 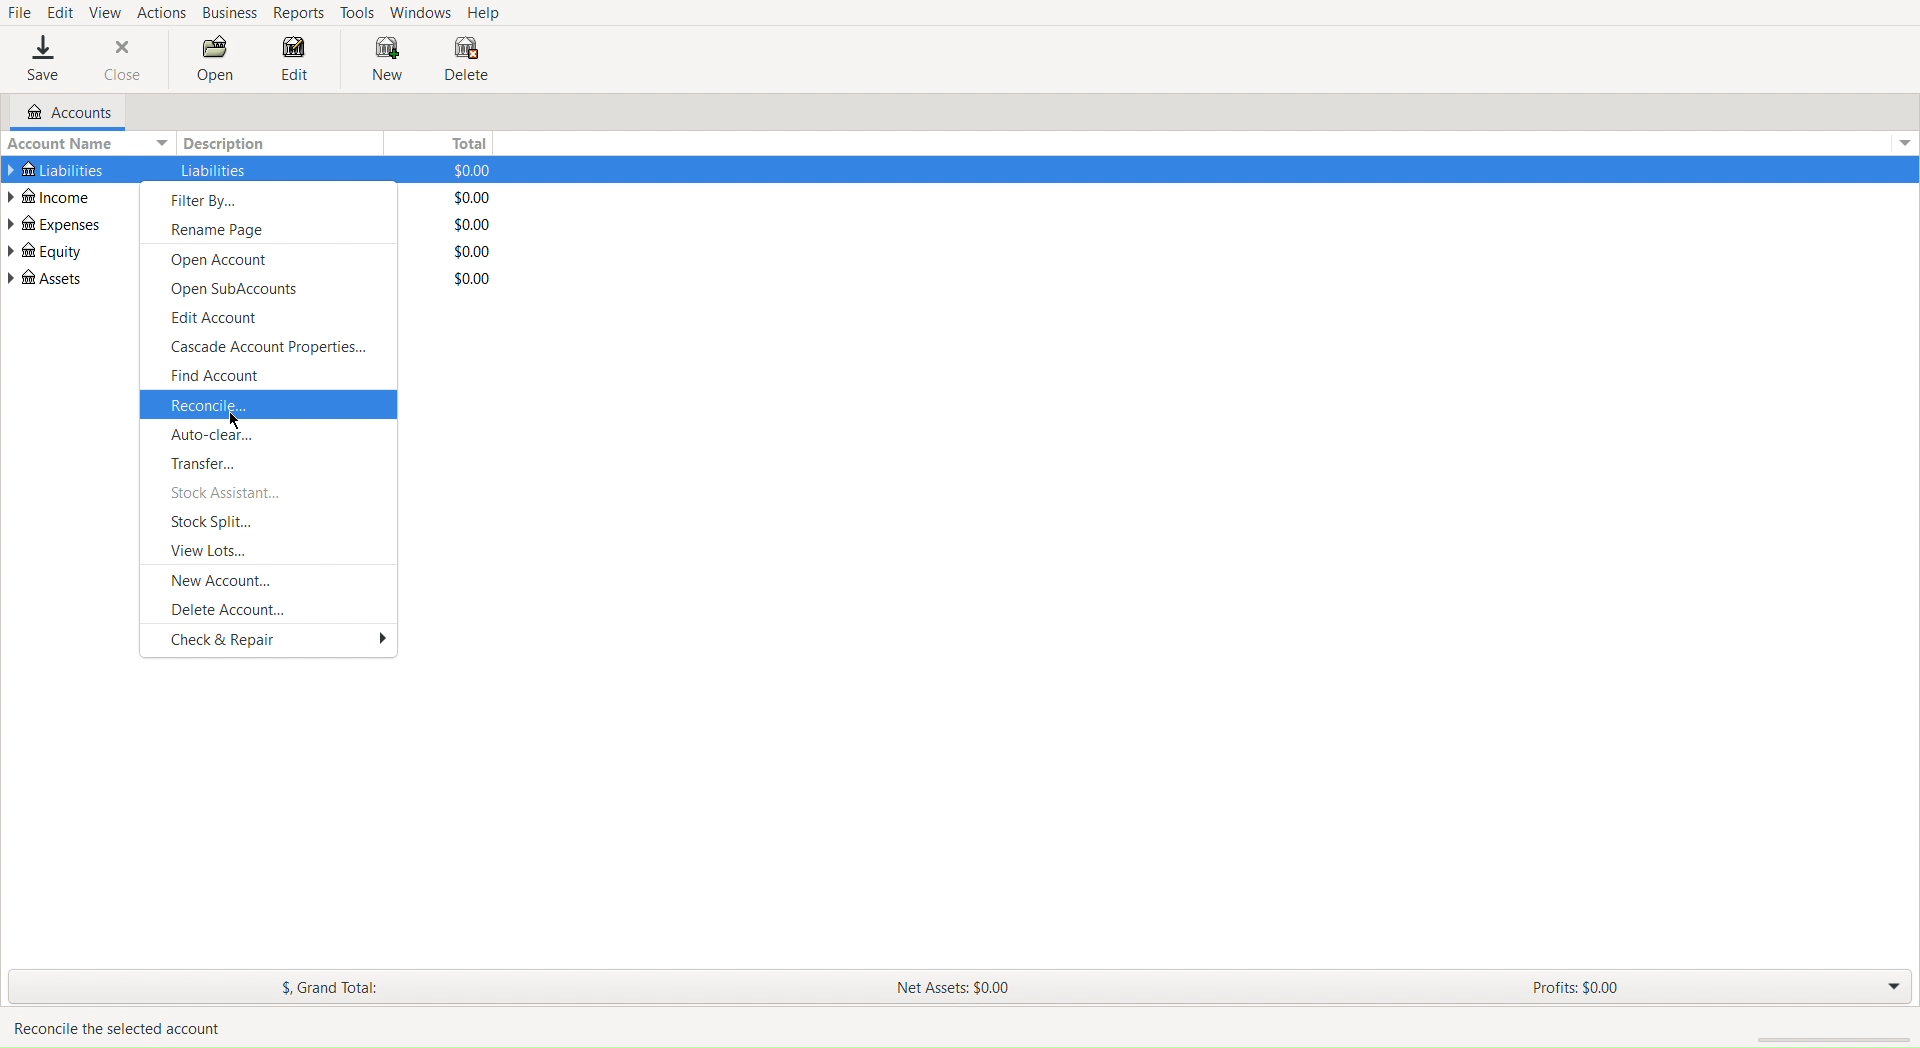 What do you see at coordinates (298, 12) in the screenshot?
I see `Reports` at bounding box center [298, 12].